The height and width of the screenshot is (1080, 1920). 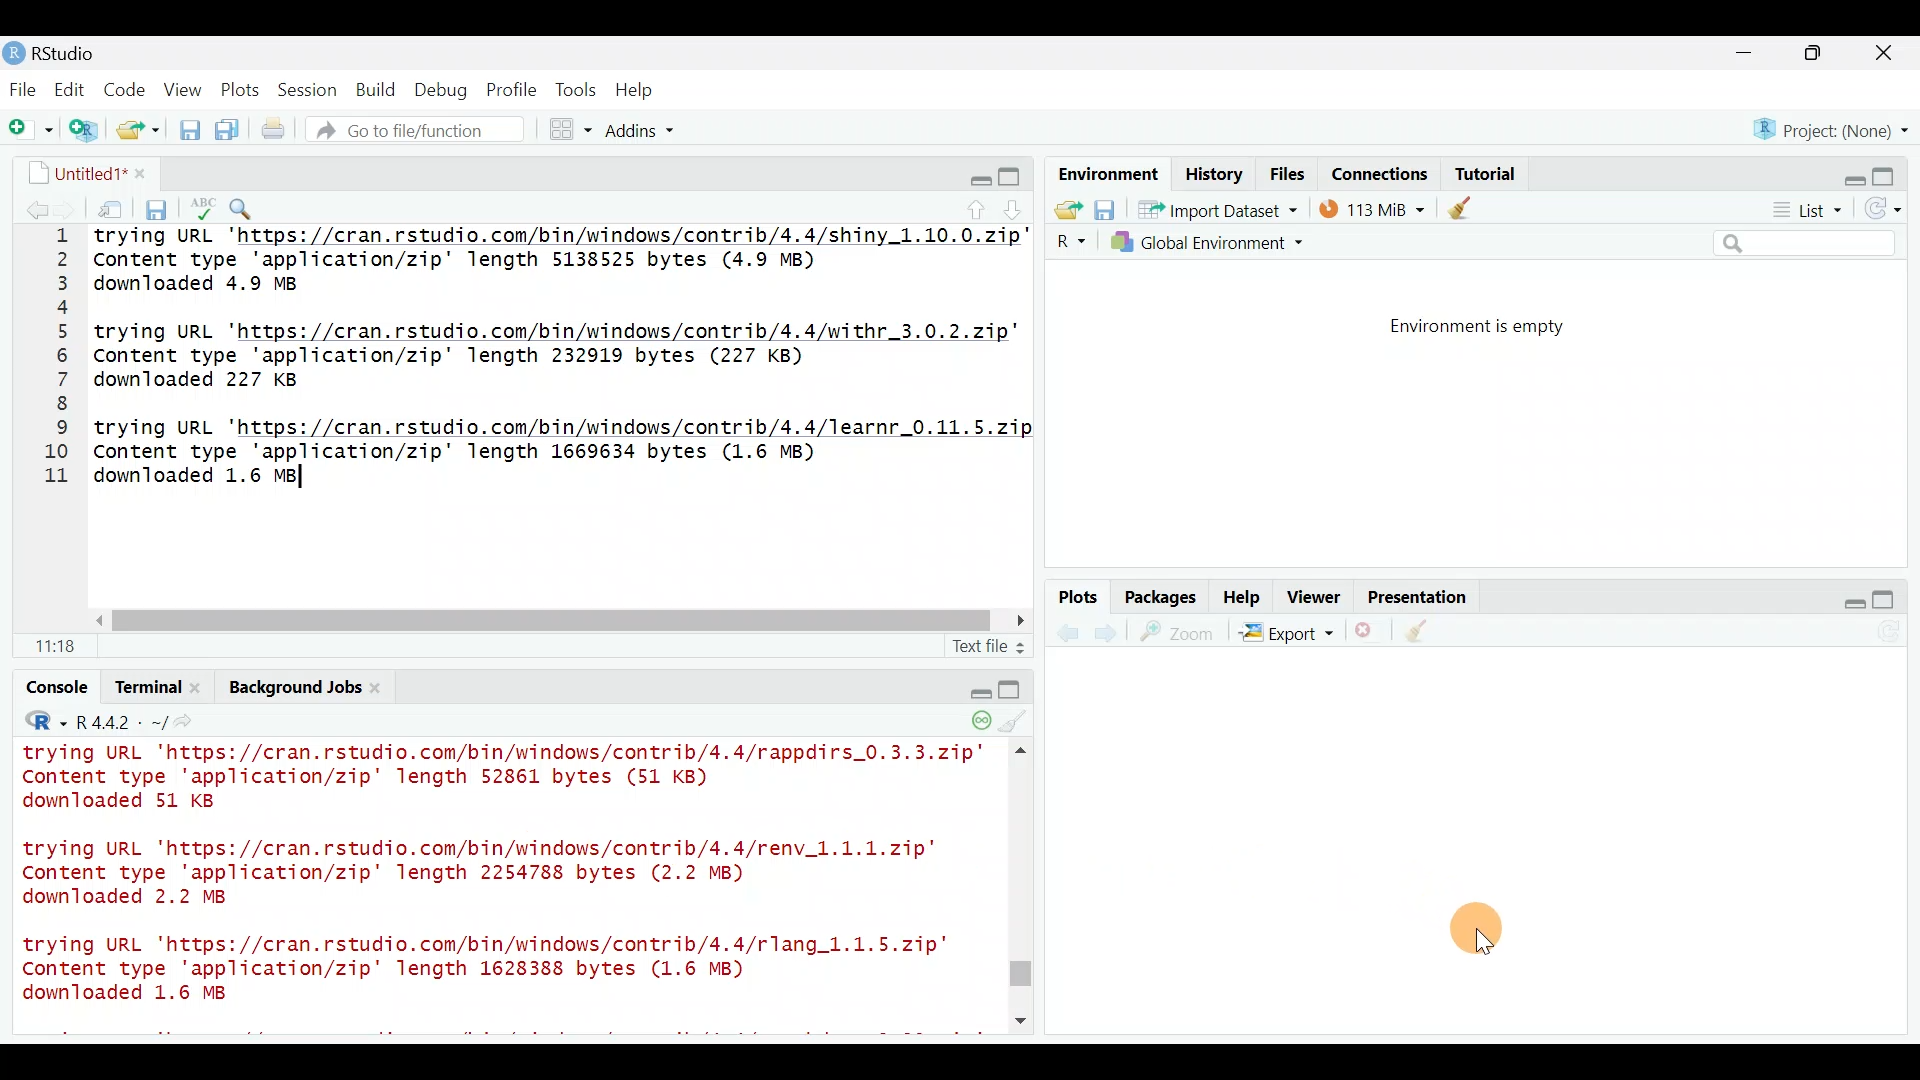 What do you see at coordinates (160, 207) in the screenshot?
I see `save current document` at bounding box center [160, 207].